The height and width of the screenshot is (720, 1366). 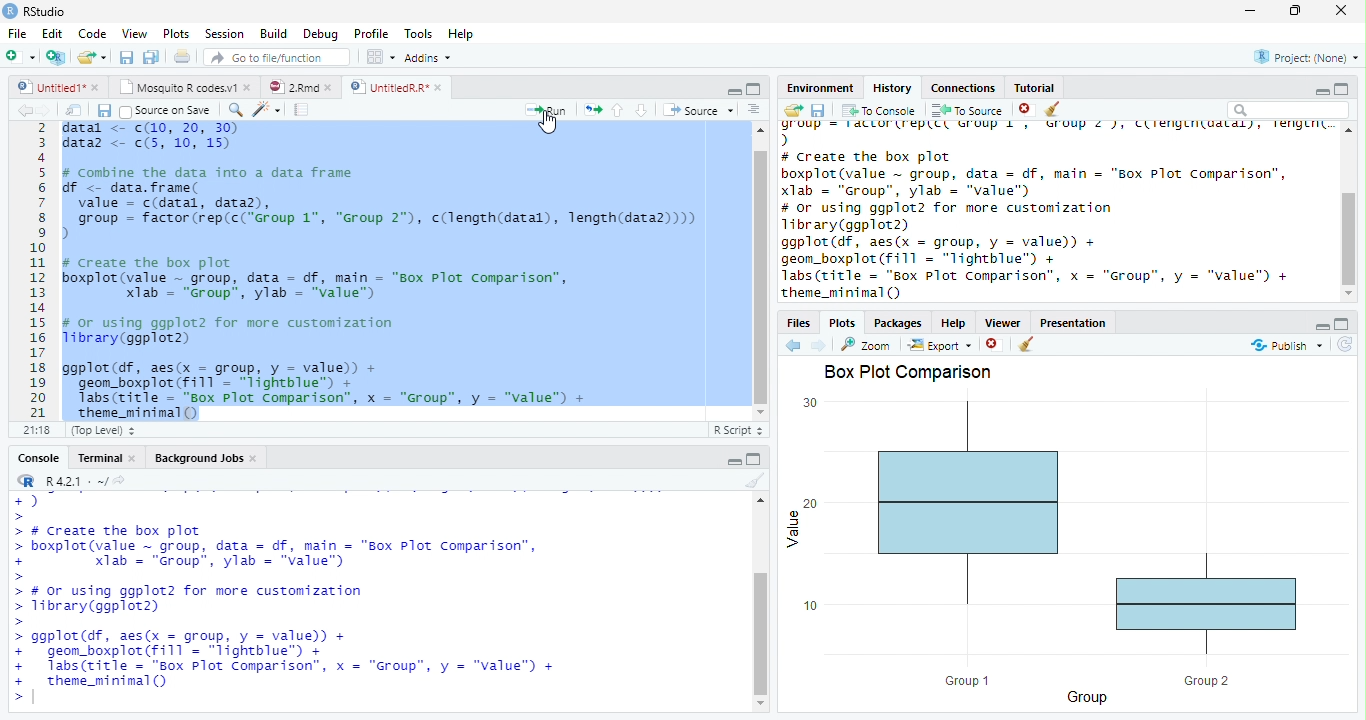 What do you see at coordinates (101, 431) in the screenshot?
I see `(Top Level)` at bounding box center [101, 431].